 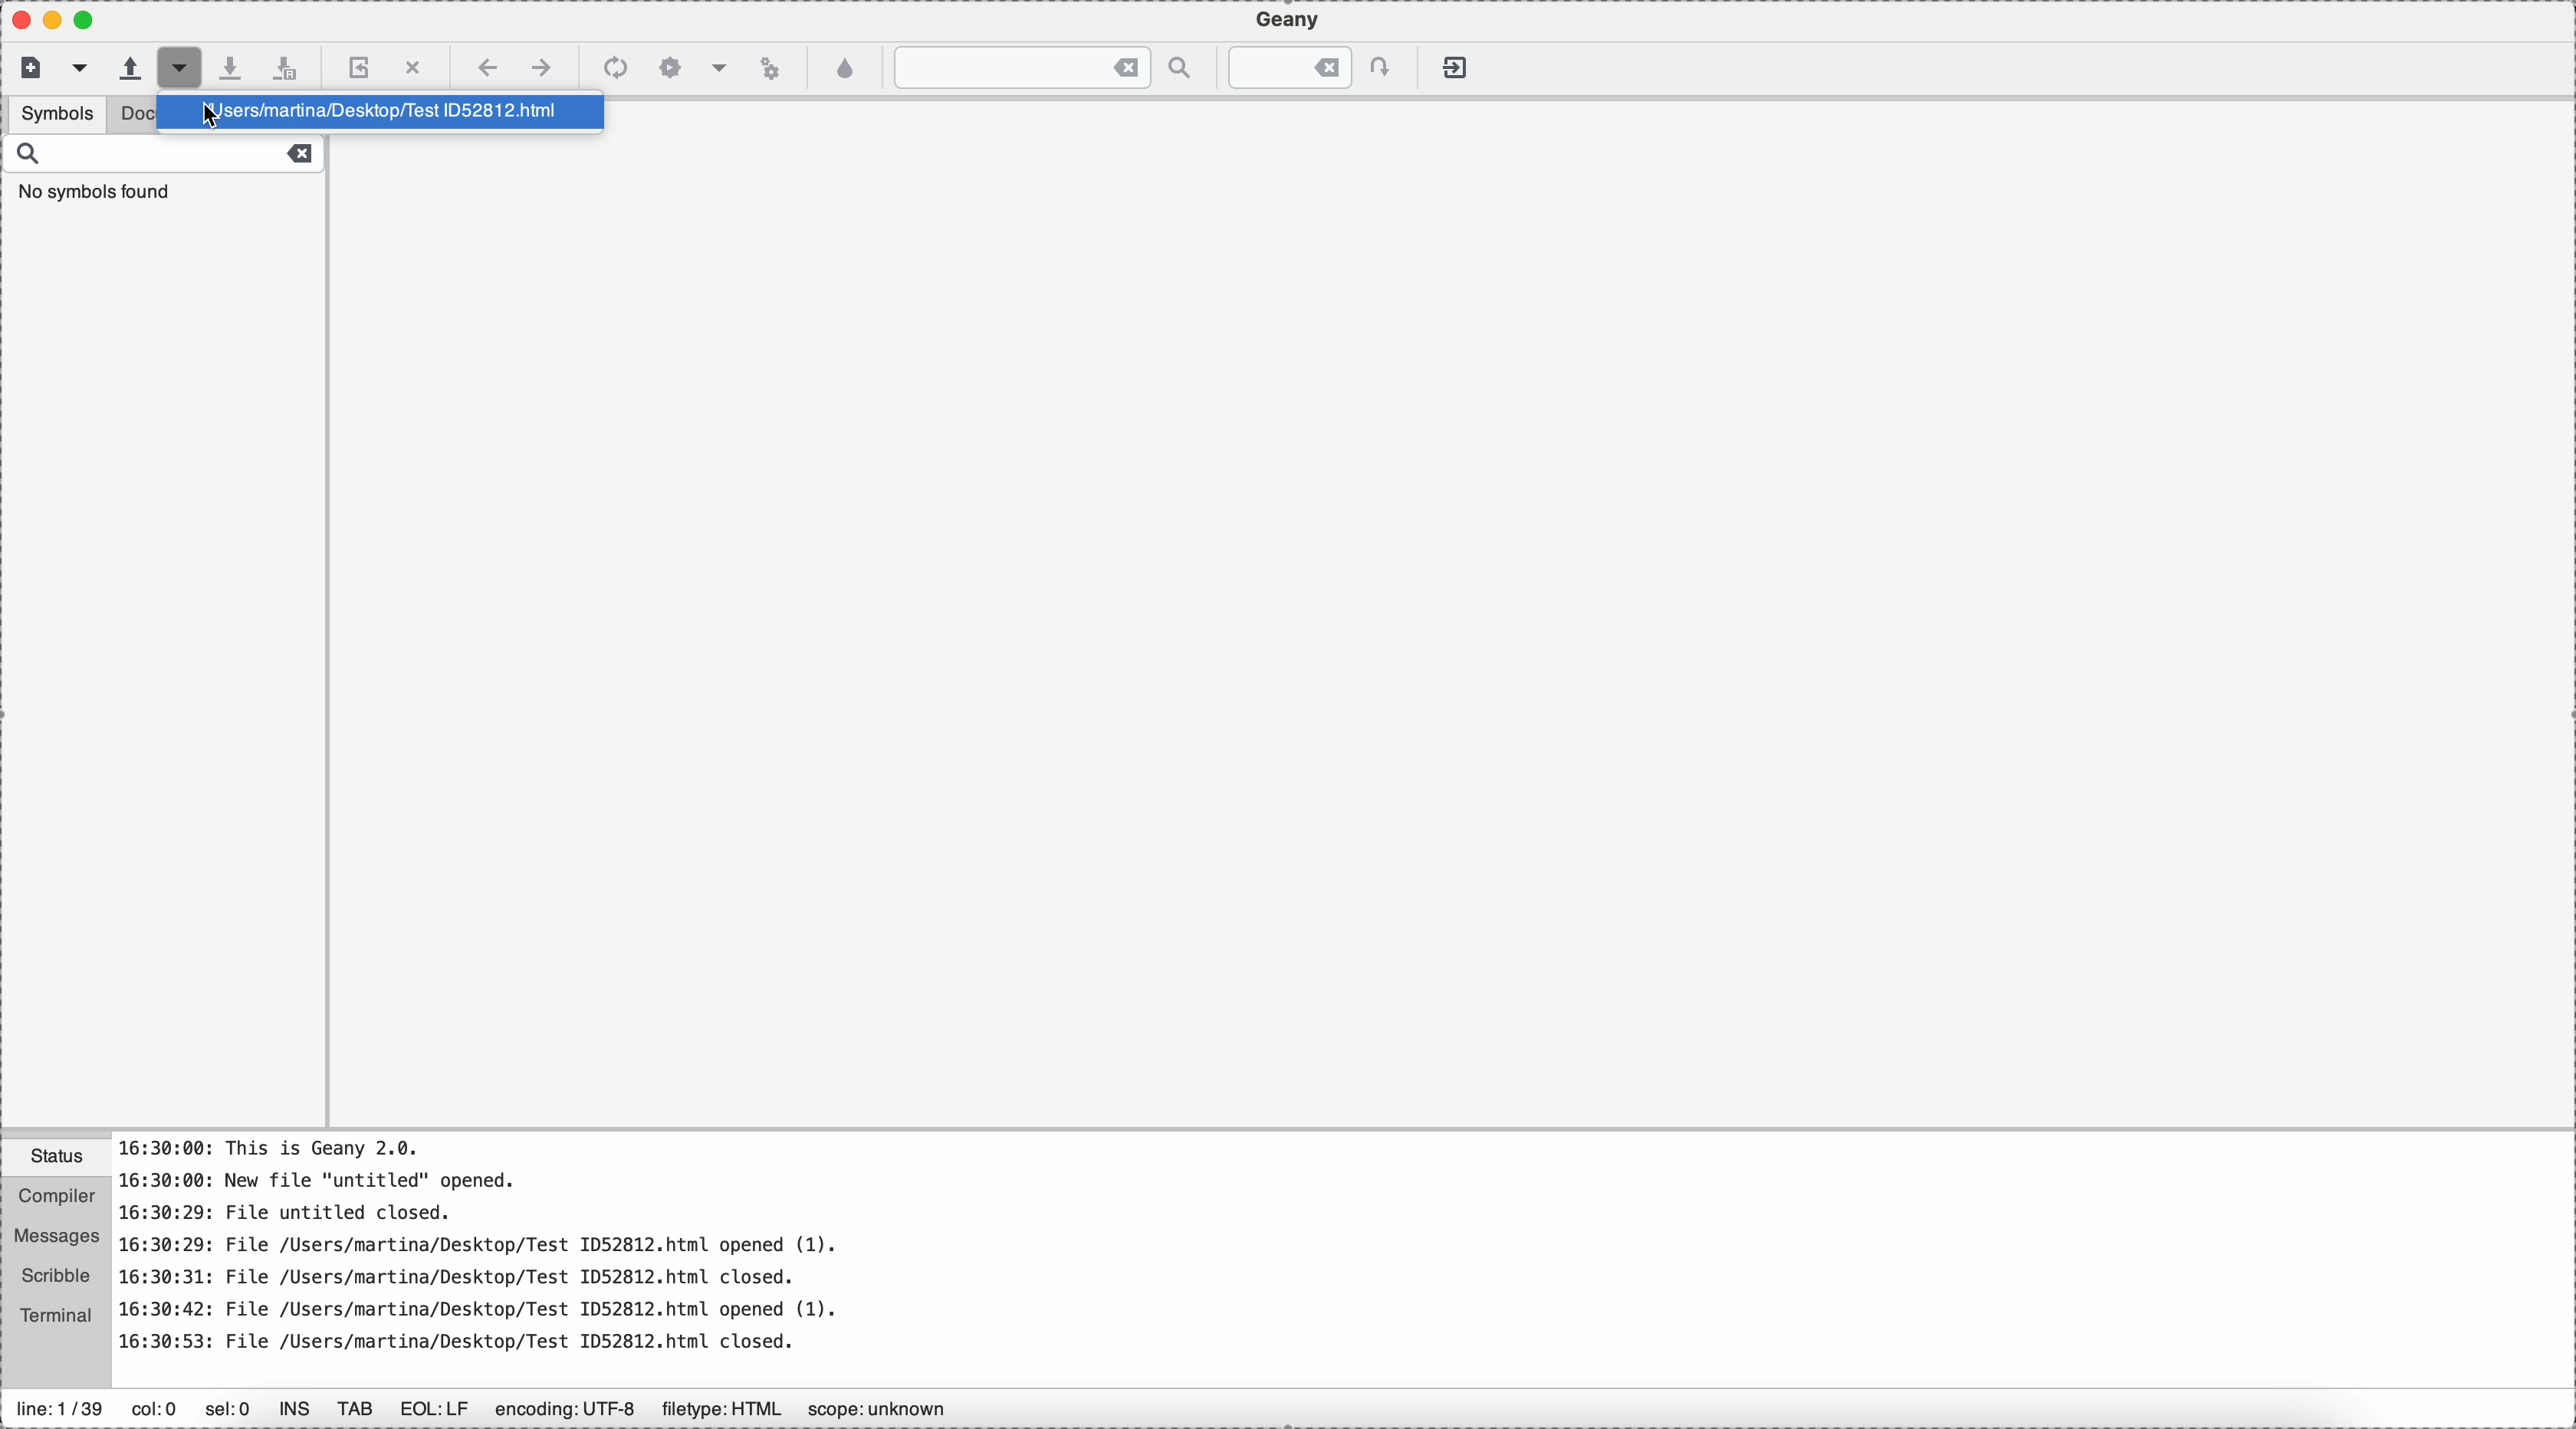 What do you see at coordinates (58, 1317) in the screenshot?
I see `terminal` at bounding box center [58, 1317].